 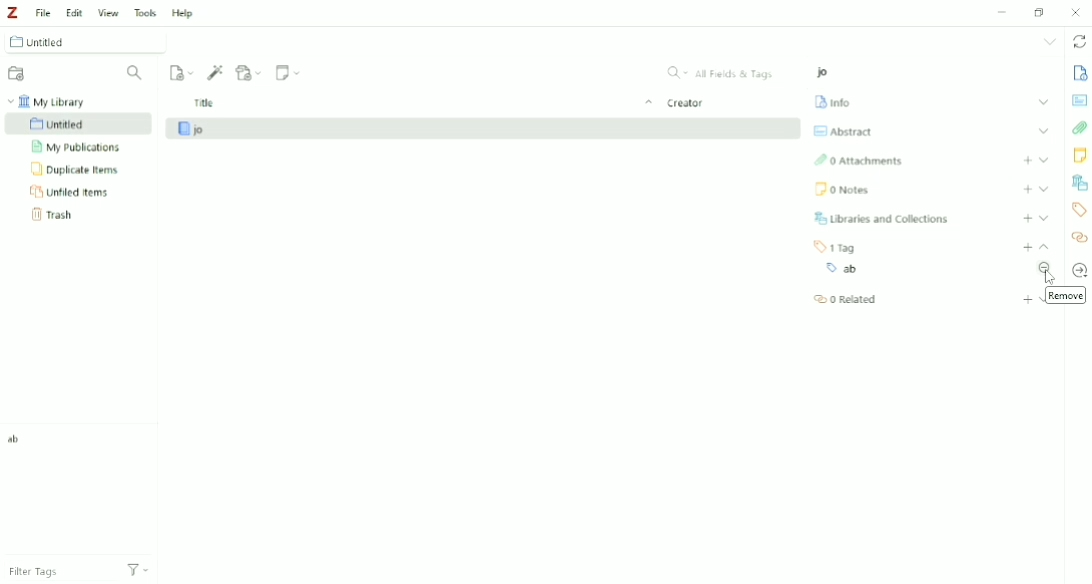 What do you see at coordinates (847, 300) in the screenshot?
I see `Related` at bounding box center [847, 300].